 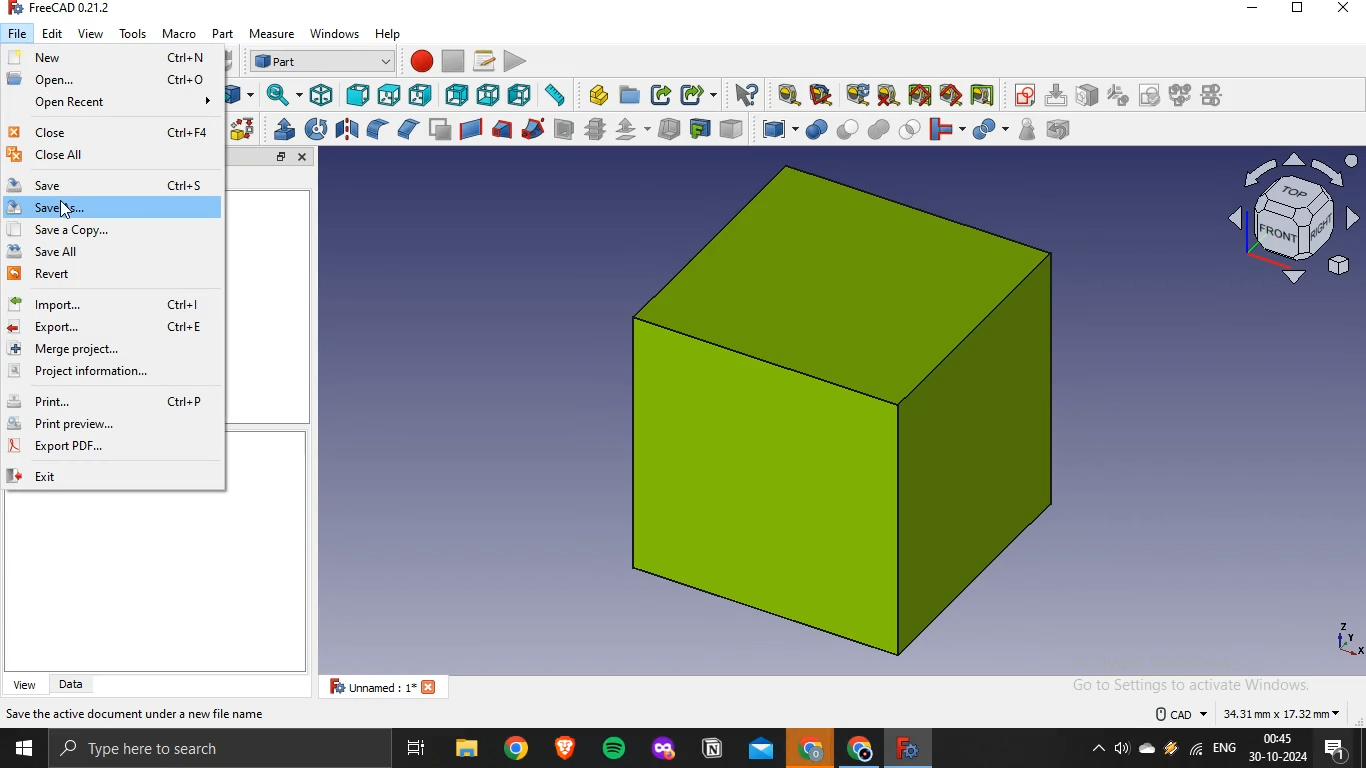 What do you see at coordinates (626, 130) in the screenshot?
I see `offset` at bounding box center [626, 130].